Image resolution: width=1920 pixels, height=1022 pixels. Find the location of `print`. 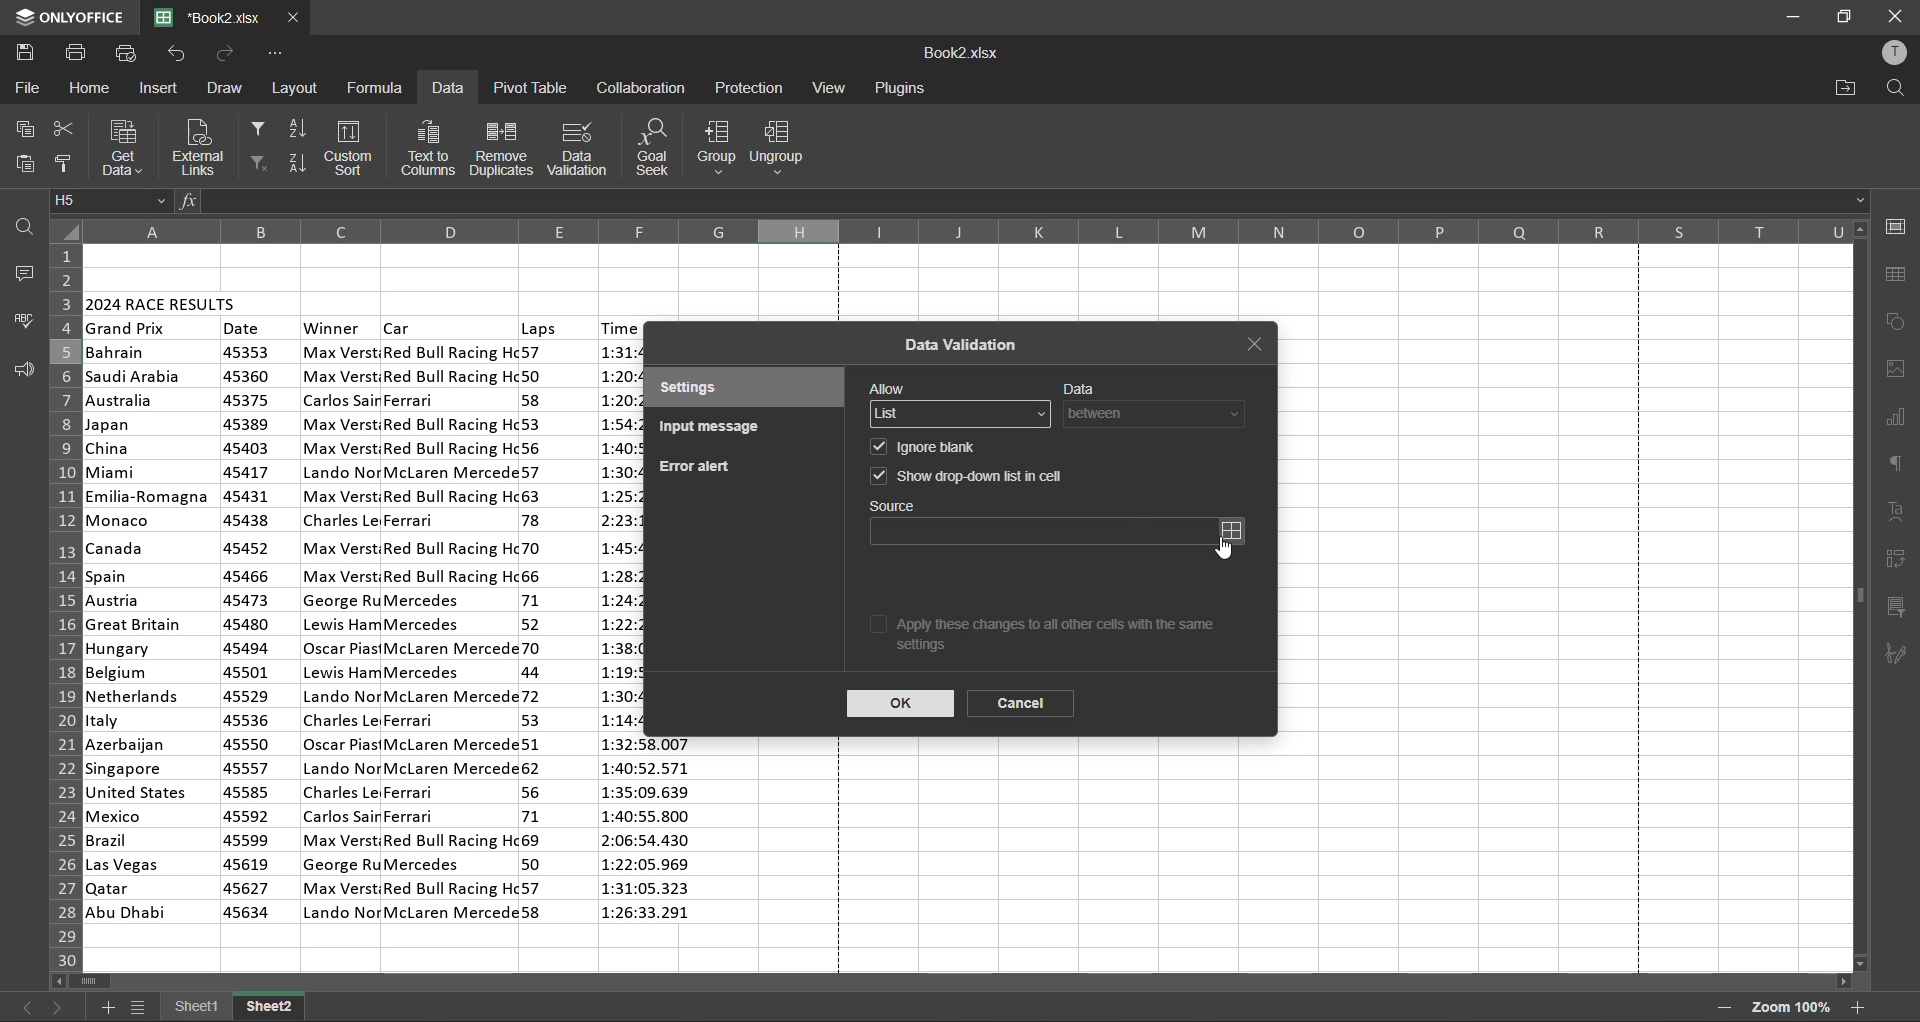

print is located at coordinates (77, 53).